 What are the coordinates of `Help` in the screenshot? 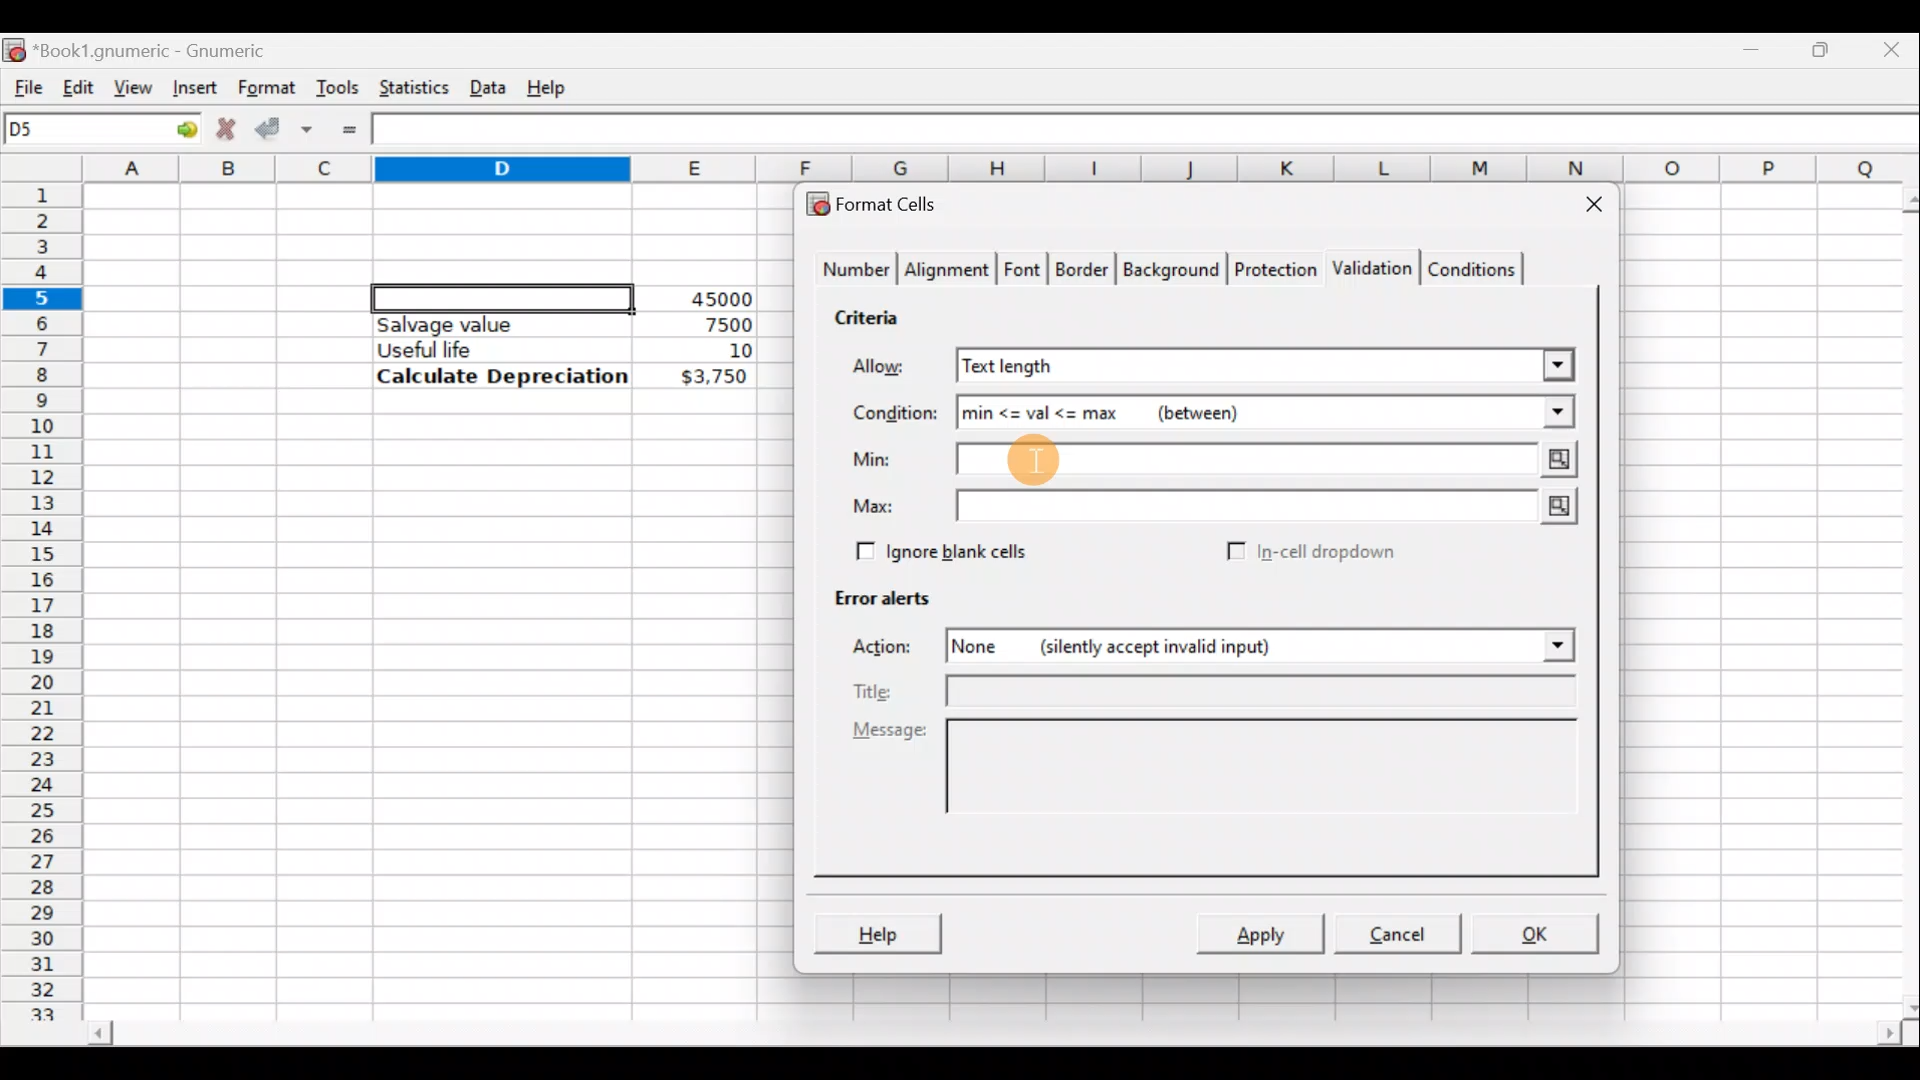 It's located at (877, 936).